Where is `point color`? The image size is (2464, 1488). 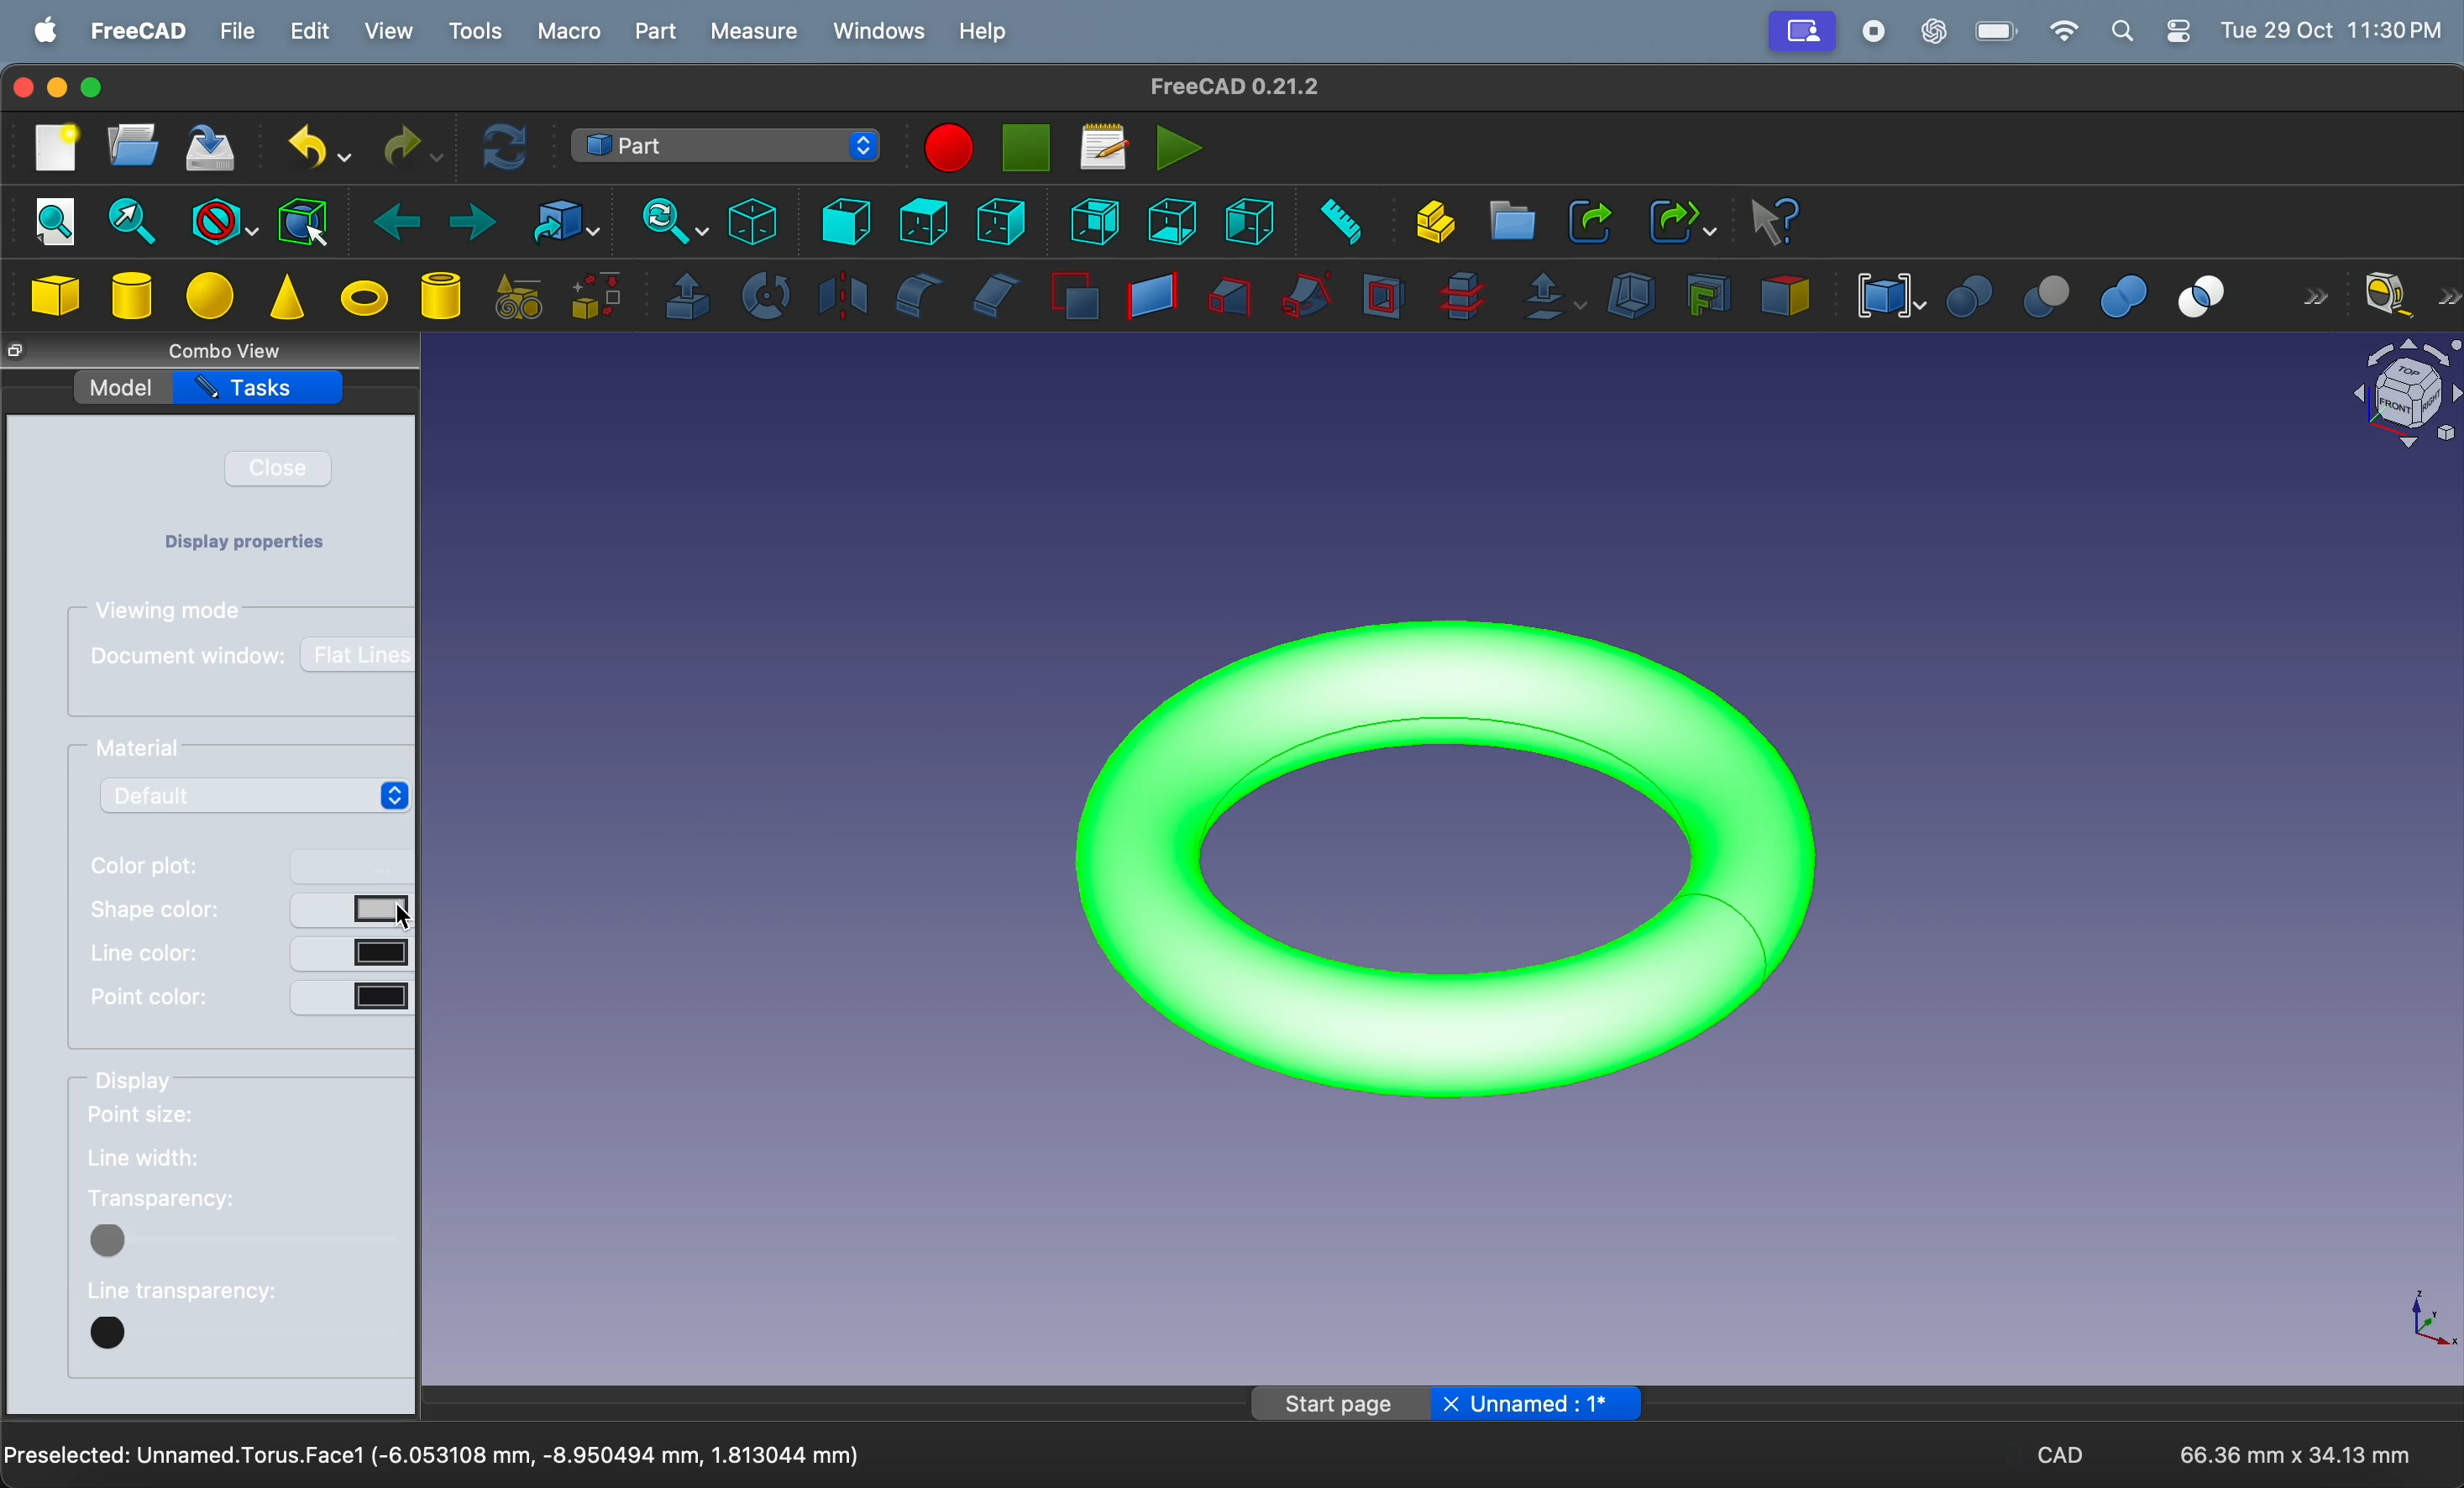 point color is located at coordinates (148, 997).